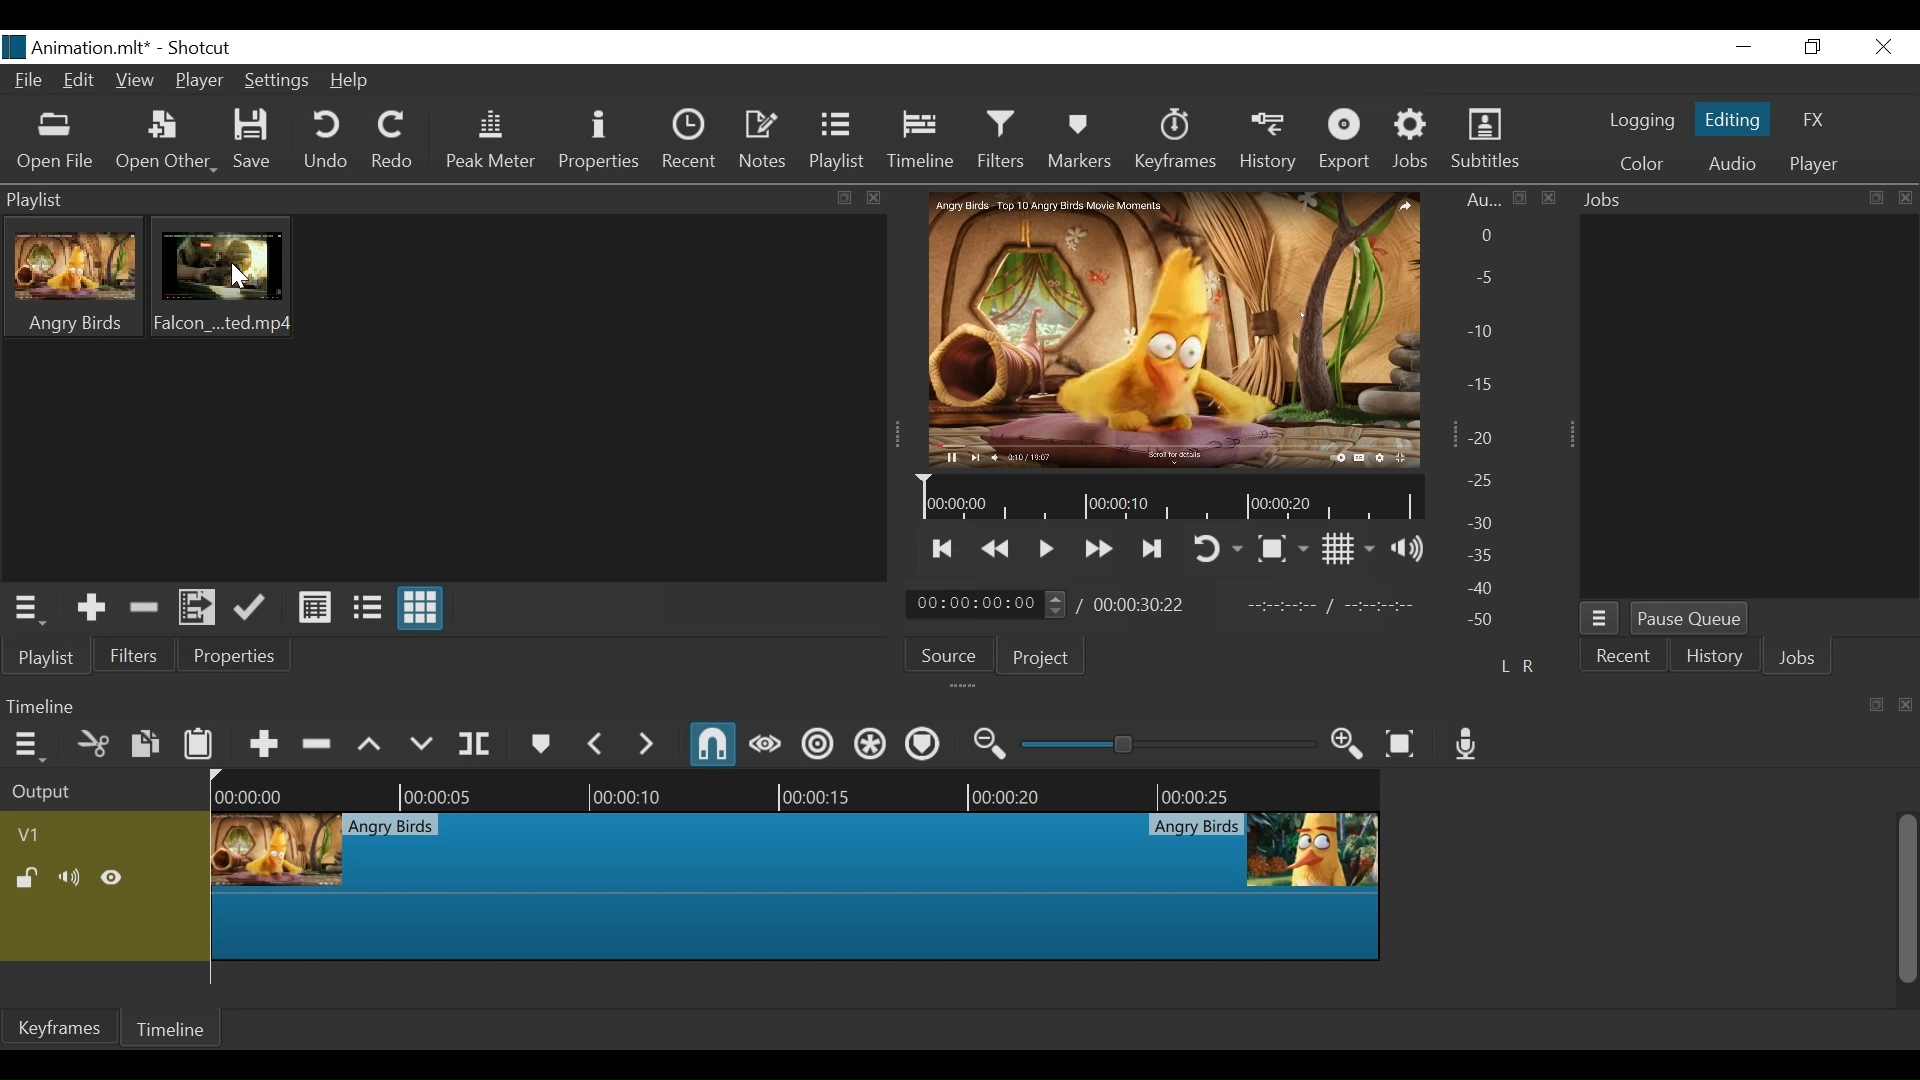 This screenshot has height=1080, width=1920. What do you see at coordinates (1747, 47) in the screenshot?
I see `minimize` at bounding box center [1747, 47].